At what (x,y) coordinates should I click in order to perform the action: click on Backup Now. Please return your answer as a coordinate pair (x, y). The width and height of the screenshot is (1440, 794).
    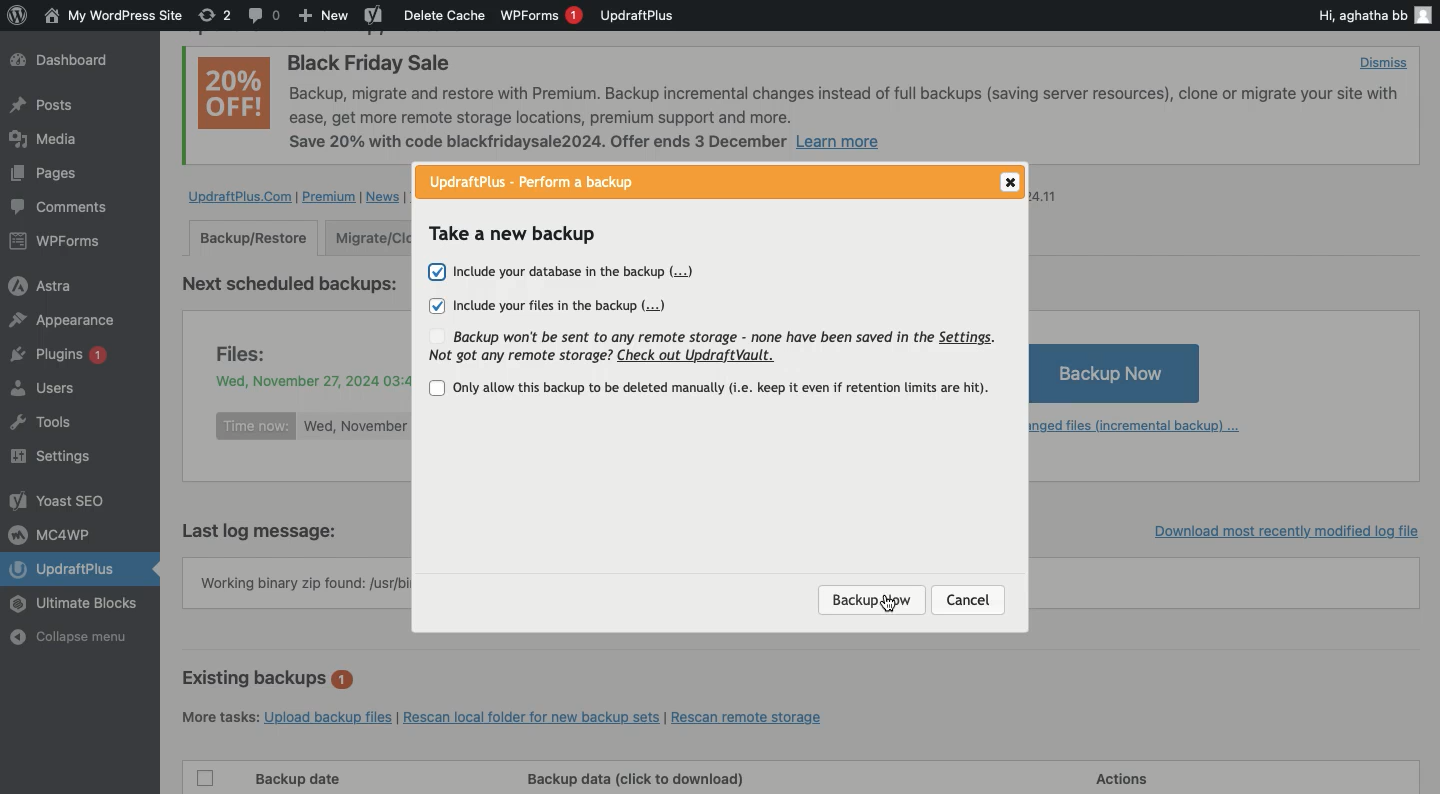
    Looking at the image, I should click on (1115, 372).